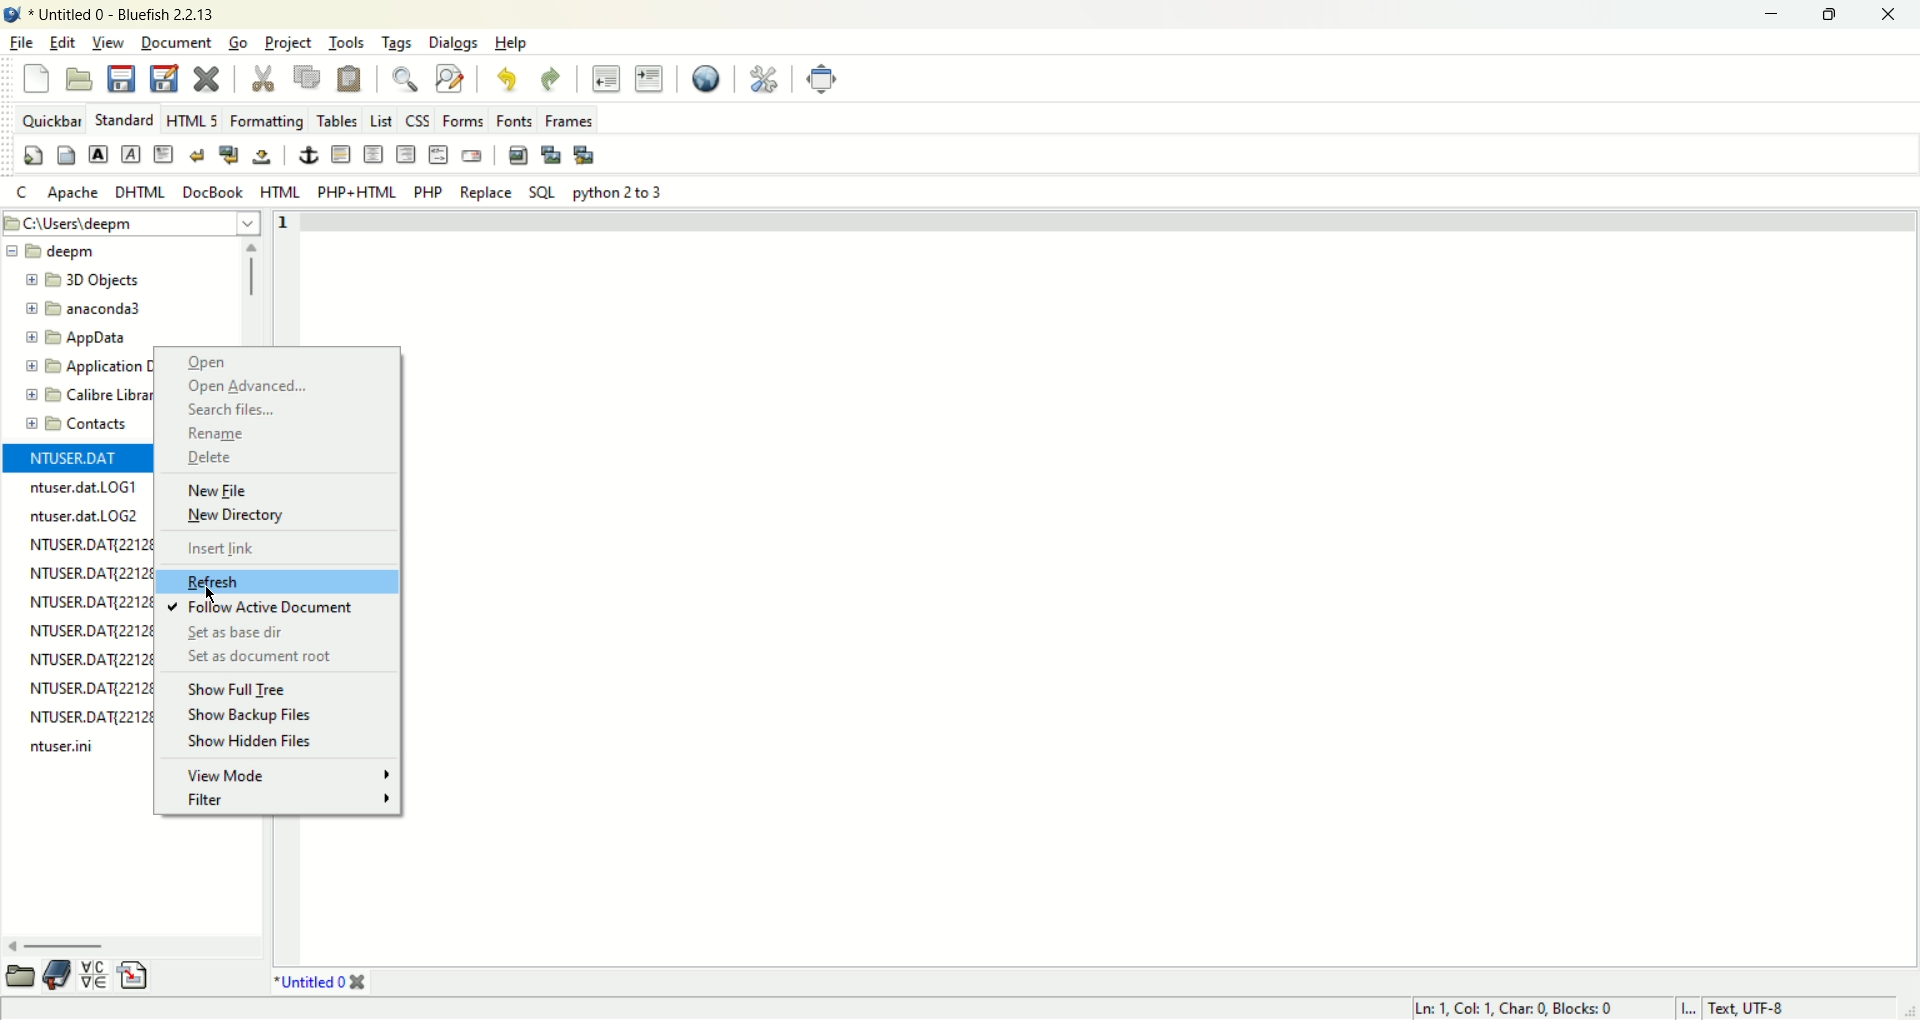 The height and width of the screenshot is (1020, 1920). I want to click on New Diretory, so click(277, 517).